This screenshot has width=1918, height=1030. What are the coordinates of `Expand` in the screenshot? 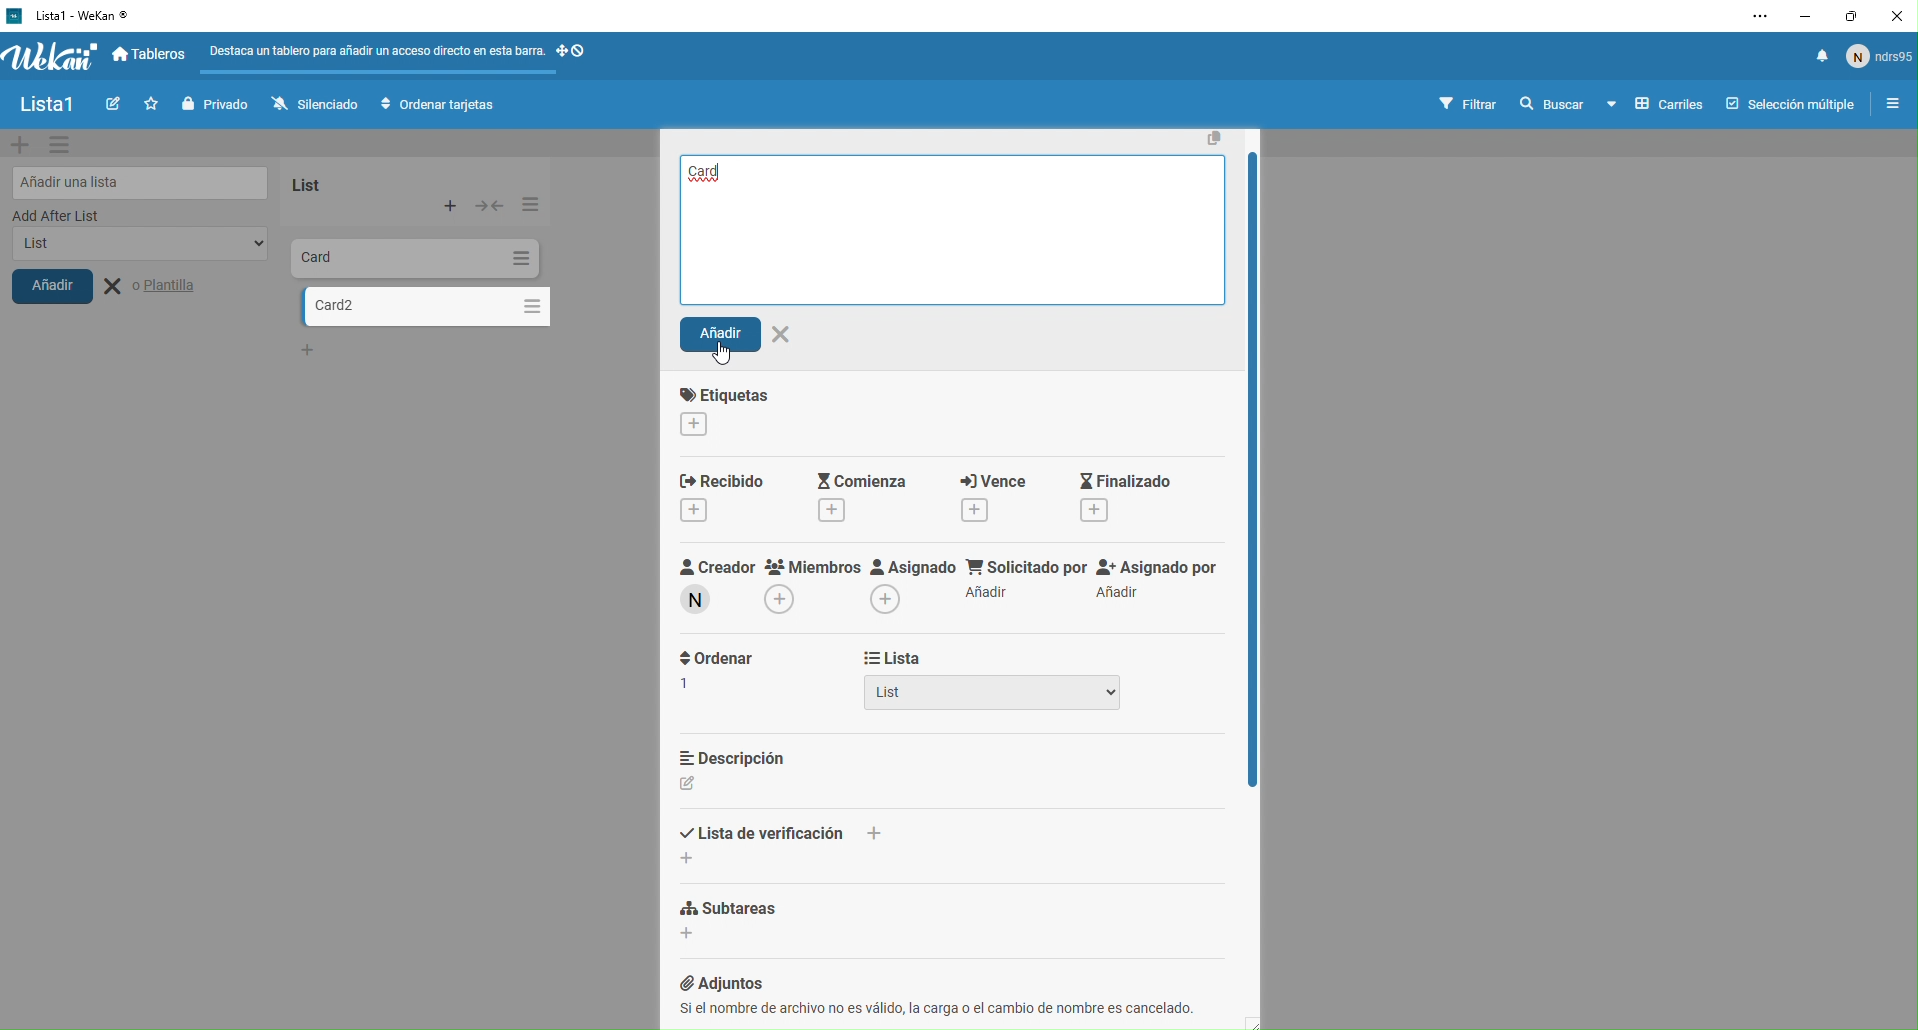 It's located at (490, 205).